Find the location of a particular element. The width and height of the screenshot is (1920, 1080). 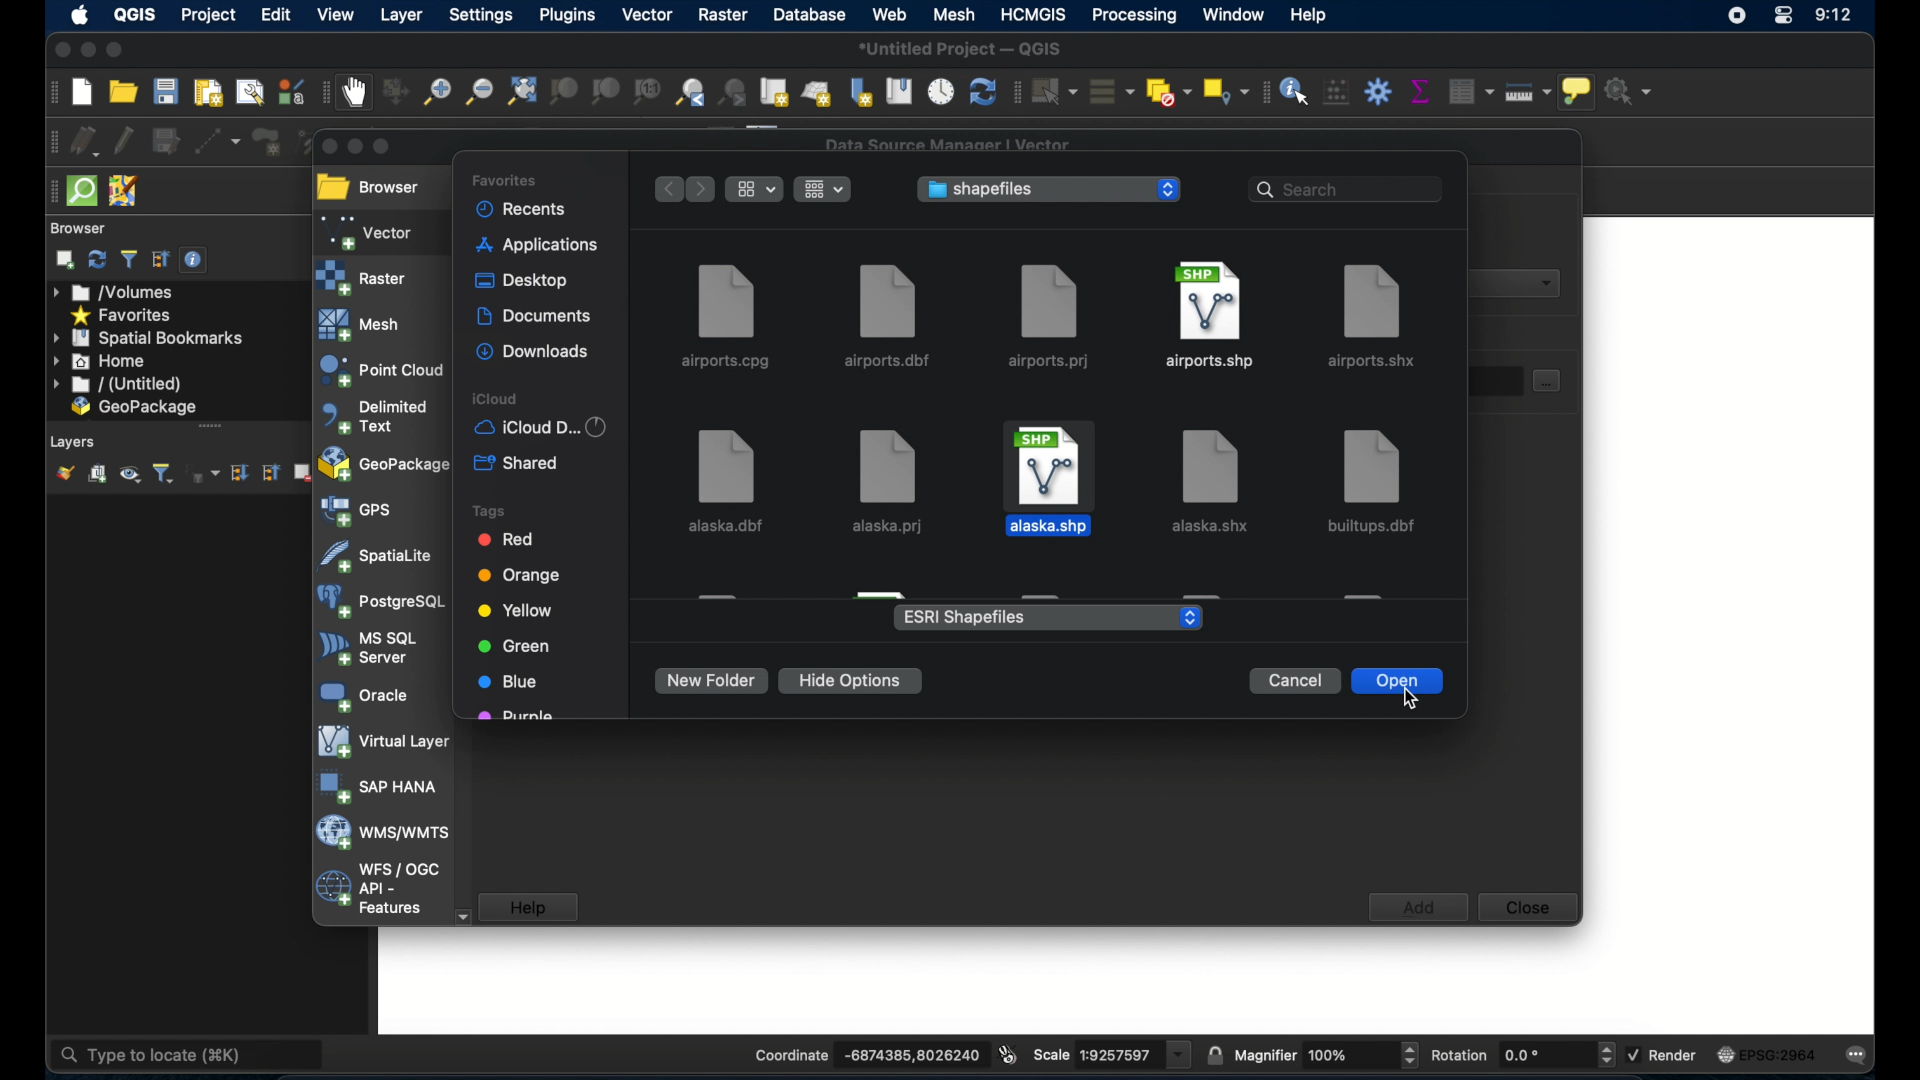

messages is located at coordinates (1861, 1056).